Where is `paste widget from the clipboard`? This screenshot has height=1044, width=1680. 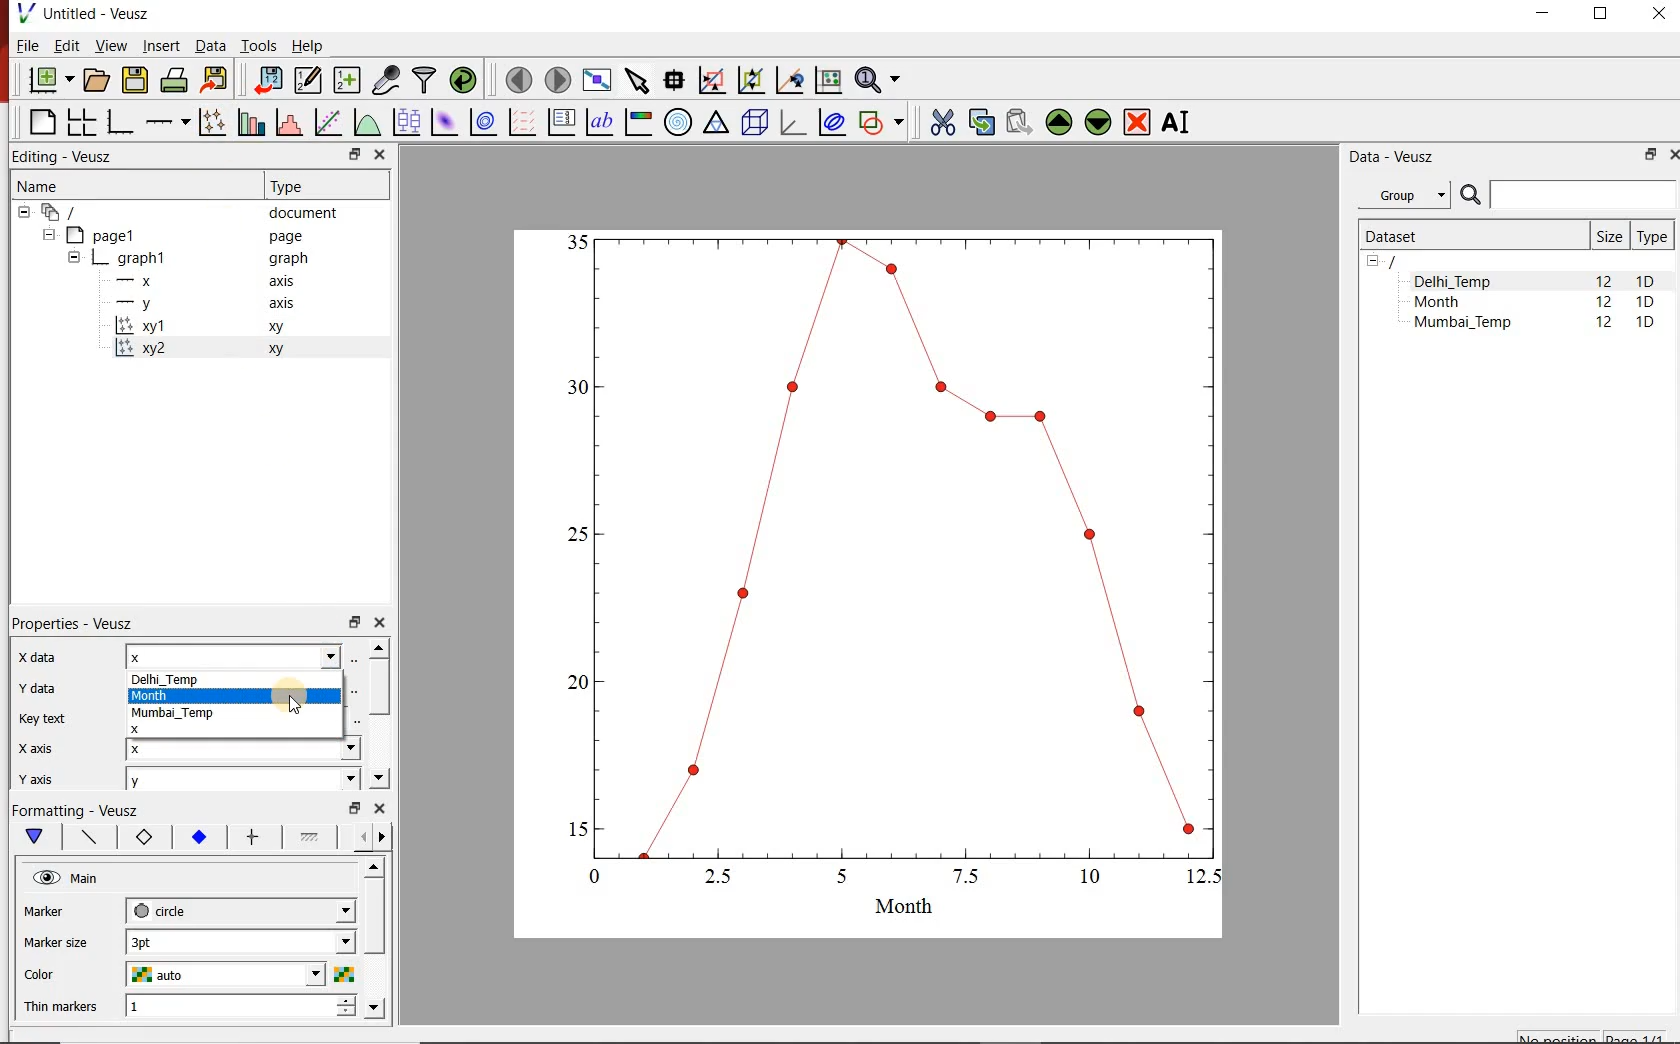 paste widget from the clipboard is located at coordinates (1020, 121).